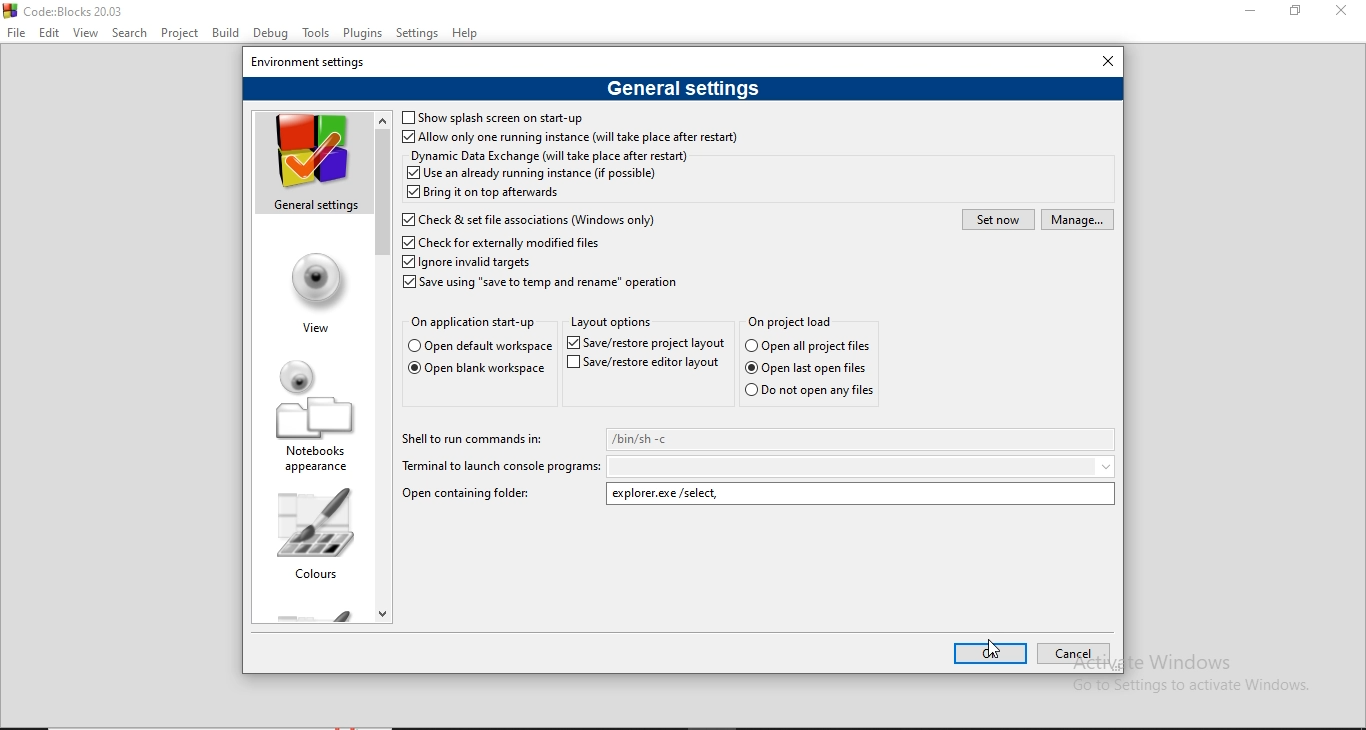 This screenshot has width=1366, height=730. What do you see at coordinates (272, 32) in the screenshot?
I see `Debug ` at bounding box center [272, 32].